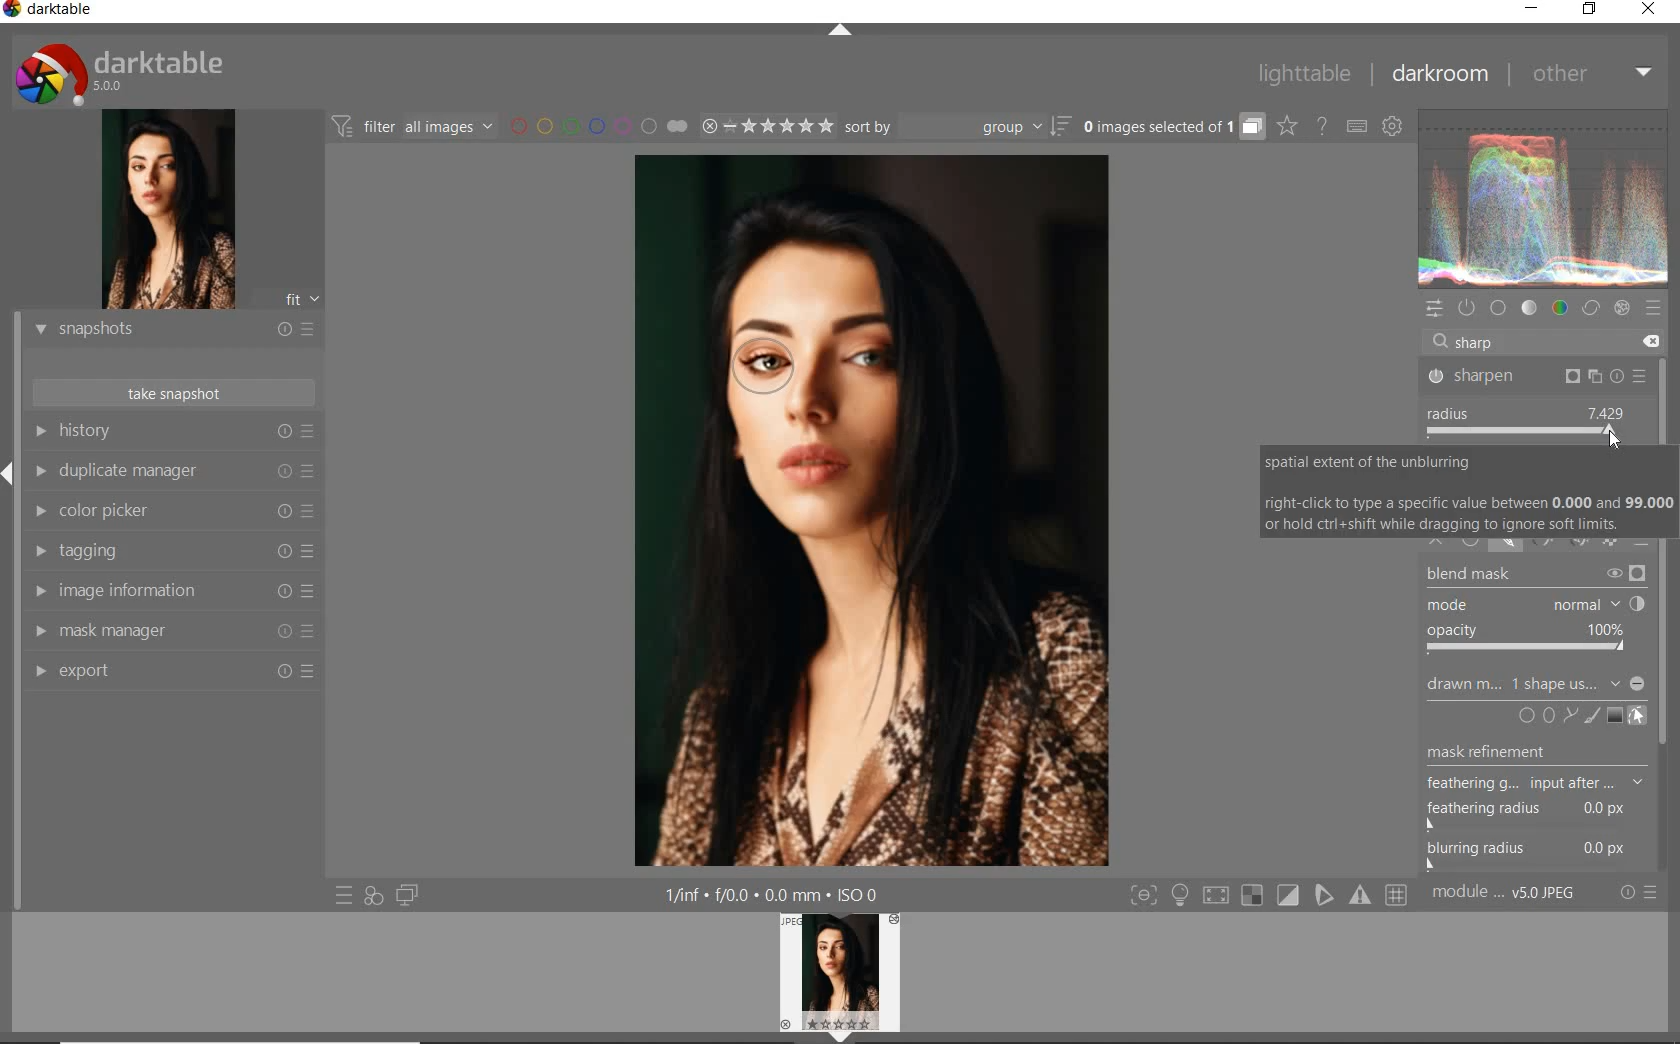 The height and width of the screenshot is (1044, 1680). I want to click on blurring radius, so click(1528, 855).